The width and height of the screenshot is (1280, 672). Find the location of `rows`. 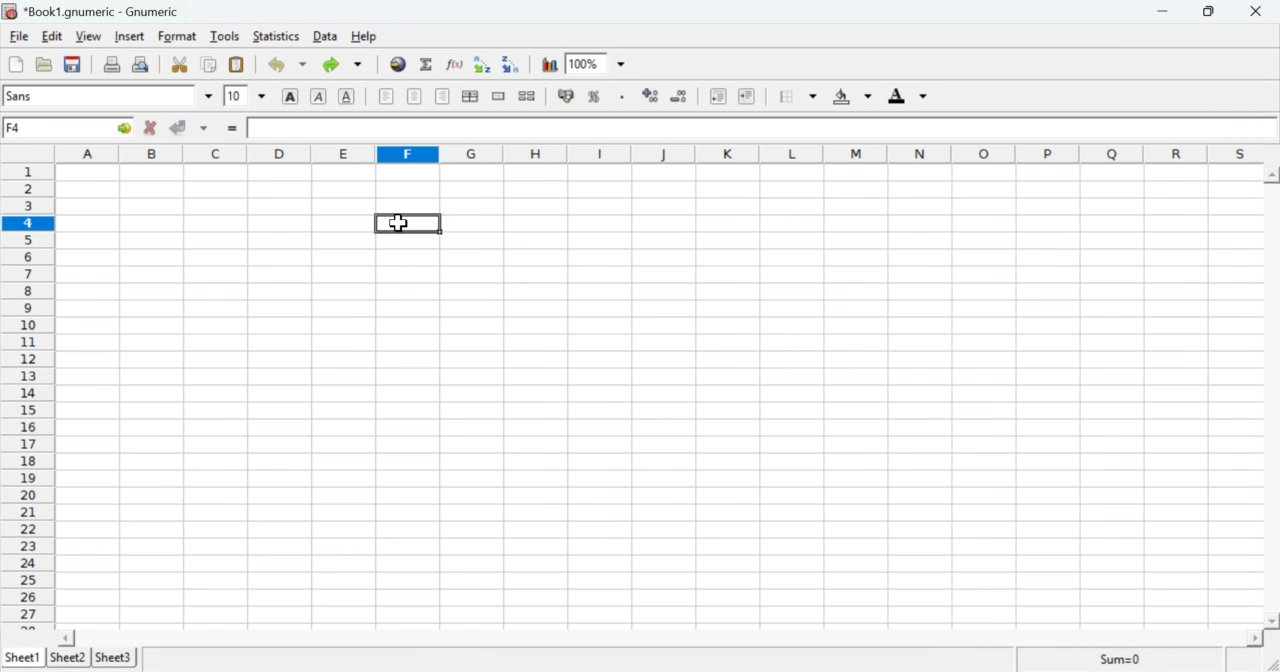

rows is located at coordinates (28, 392).